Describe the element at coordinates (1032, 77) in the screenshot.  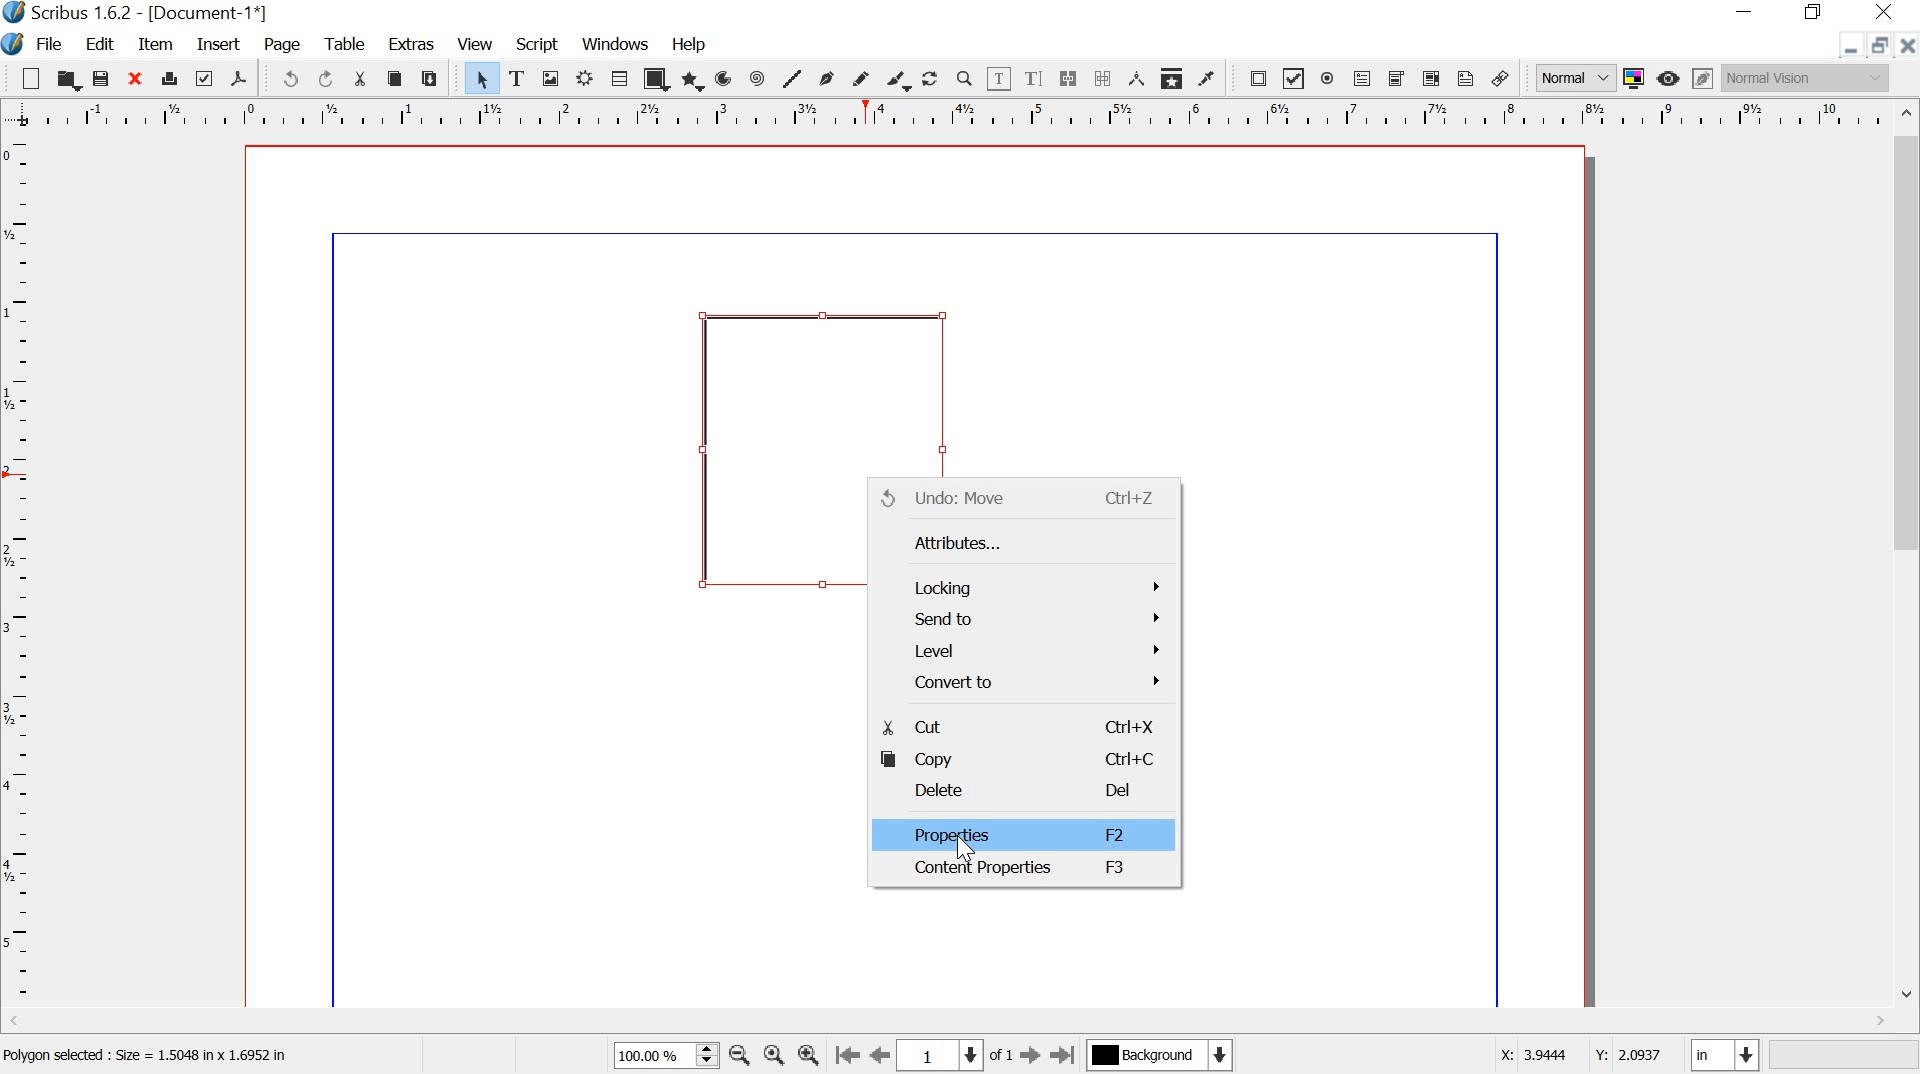
I see `edit text with story editor` at that location.